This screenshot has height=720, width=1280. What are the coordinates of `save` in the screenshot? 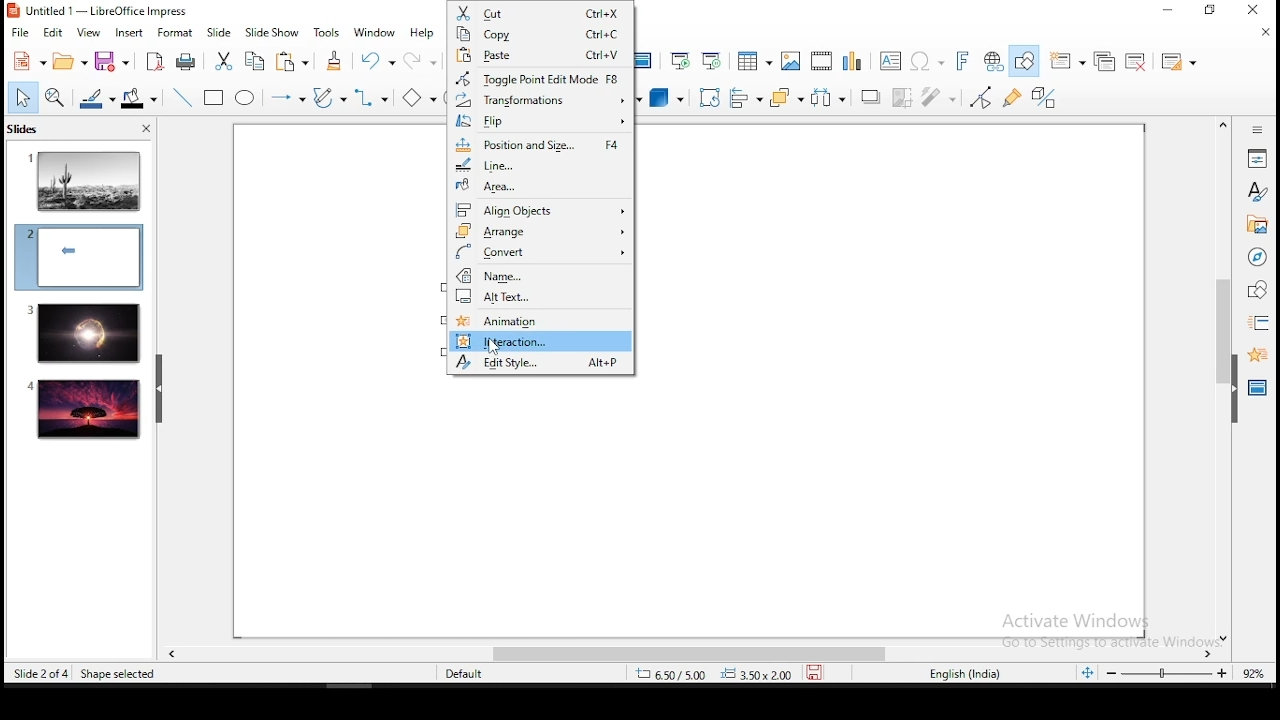 It's located at (112, 61).